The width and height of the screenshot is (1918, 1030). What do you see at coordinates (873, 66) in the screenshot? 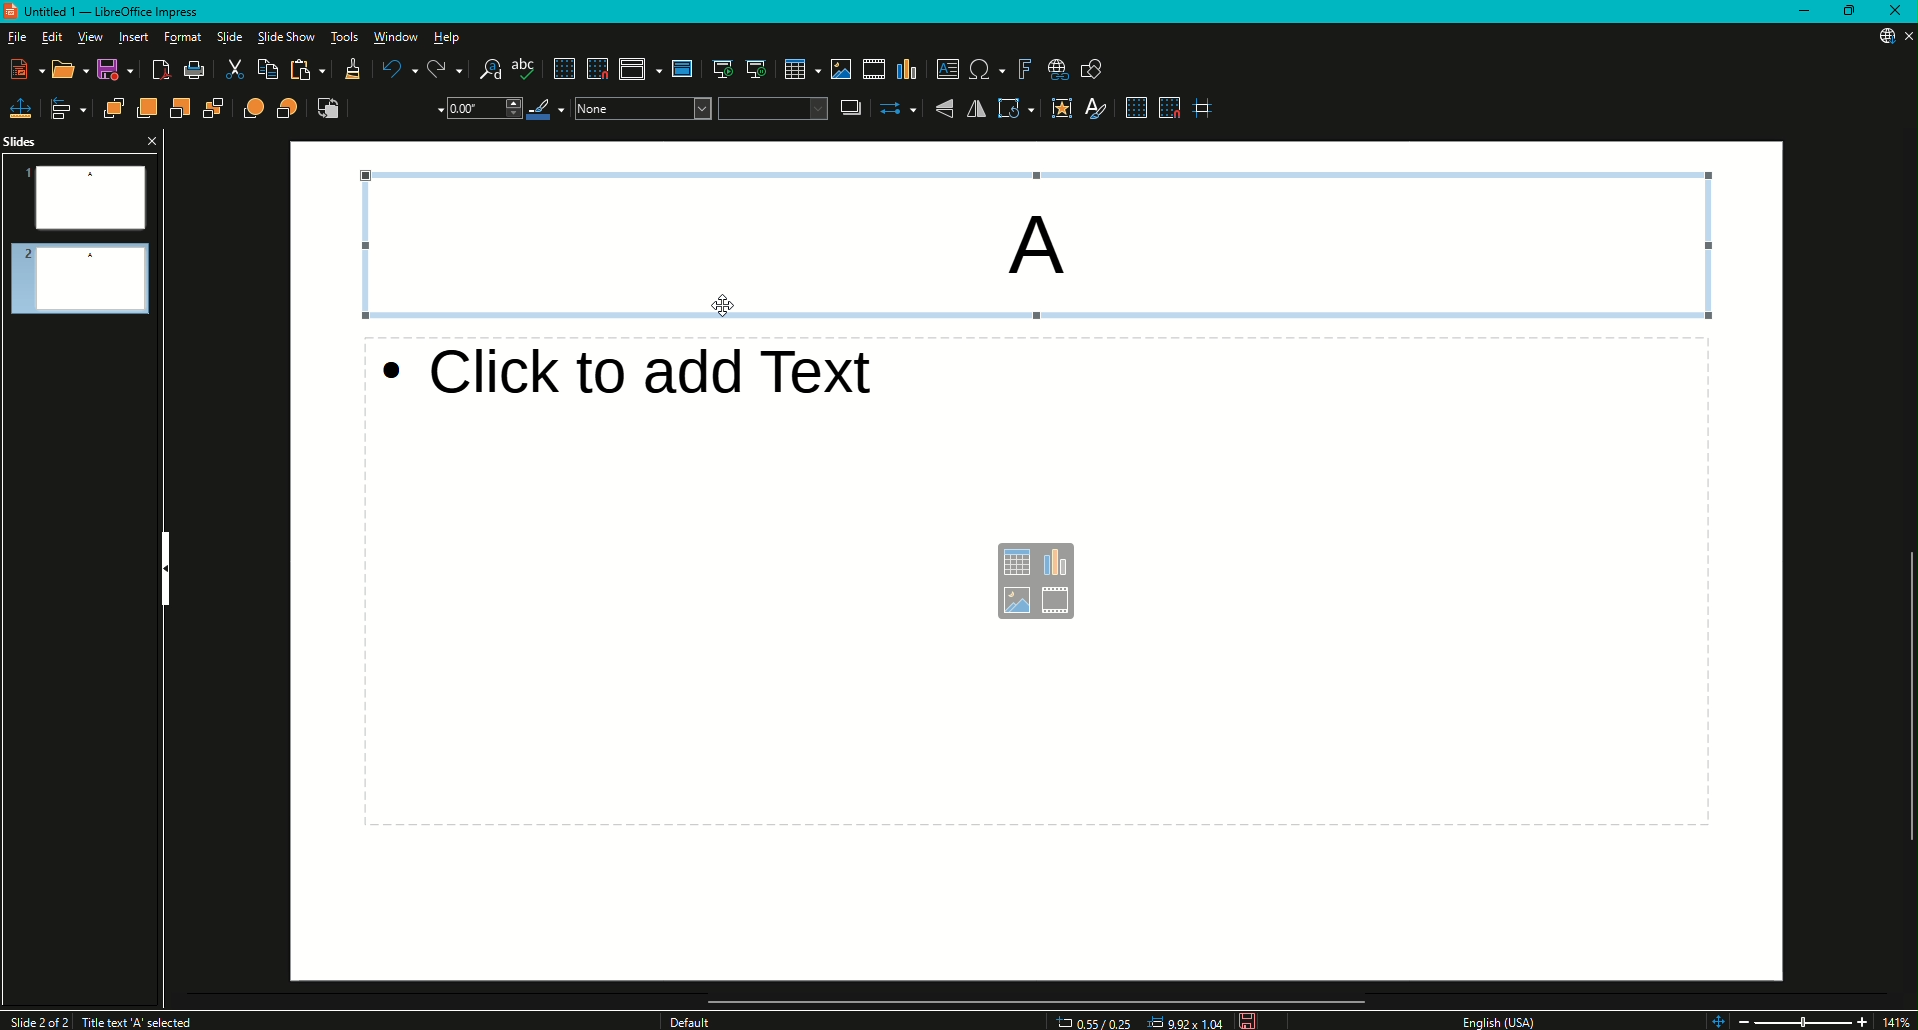
I see `Insert Audio or Video` at bounding box center [873, 66].